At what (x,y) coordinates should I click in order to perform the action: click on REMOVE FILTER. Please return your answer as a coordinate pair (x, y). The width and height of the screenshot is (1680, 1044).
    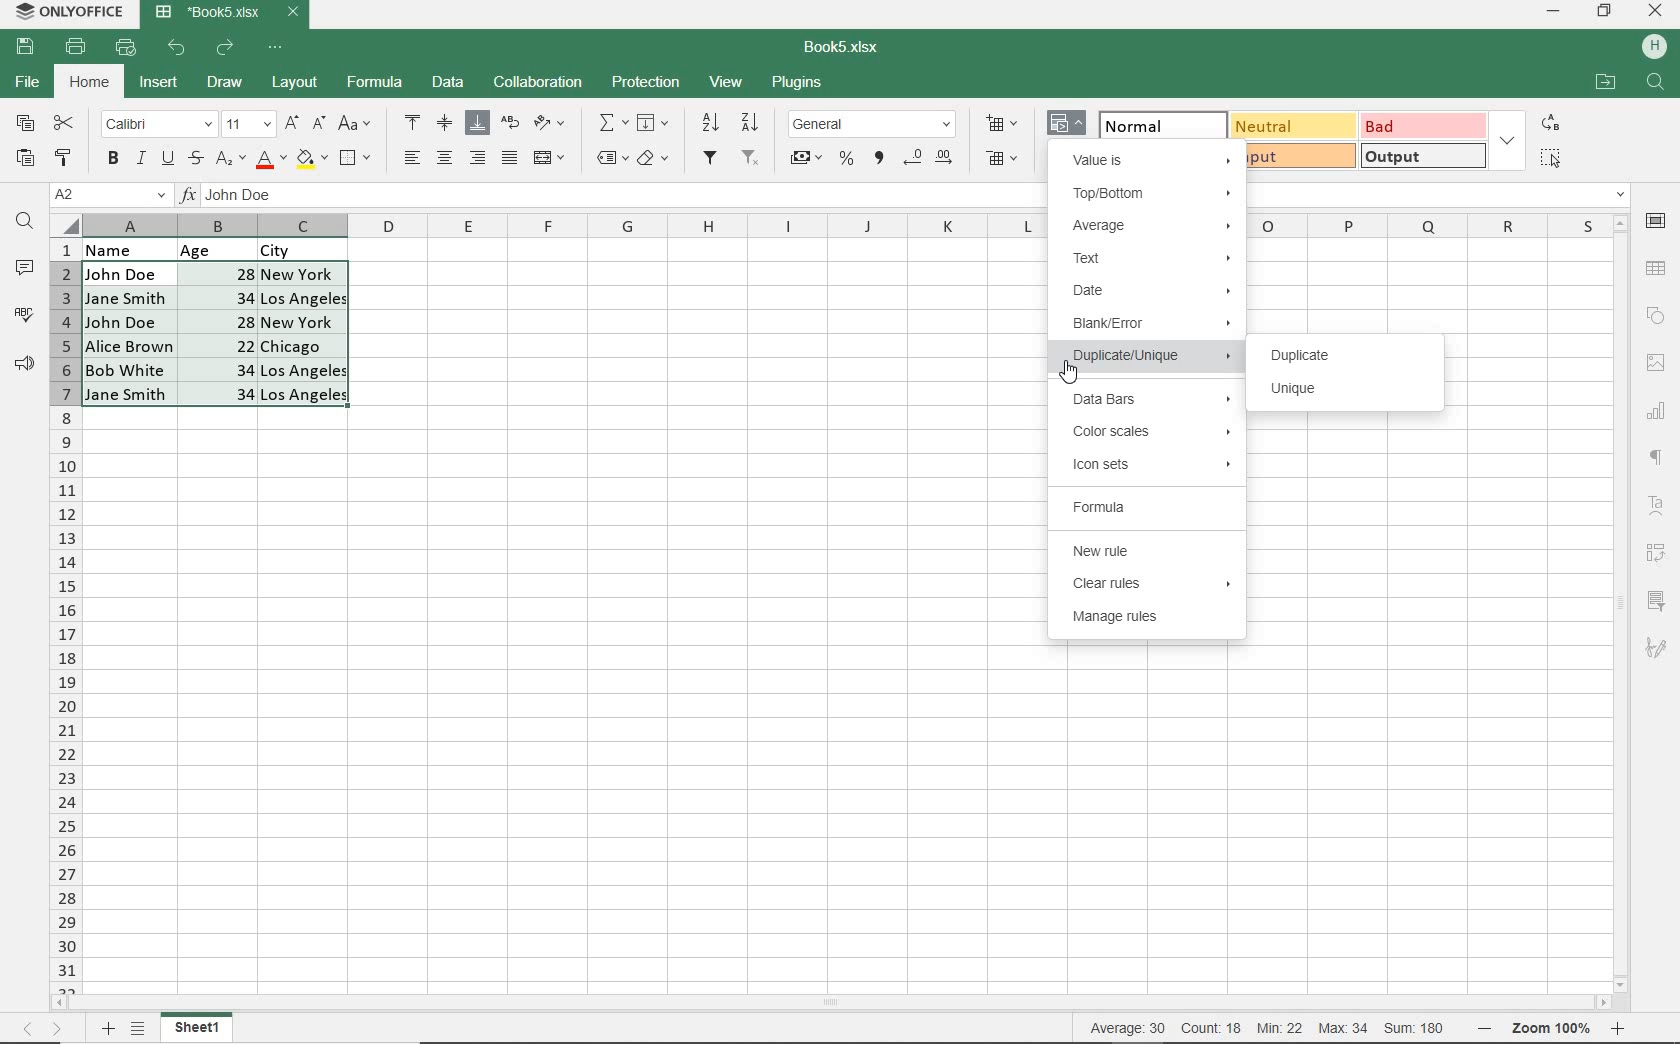
    Looking at the image, I should click on (752, 156).